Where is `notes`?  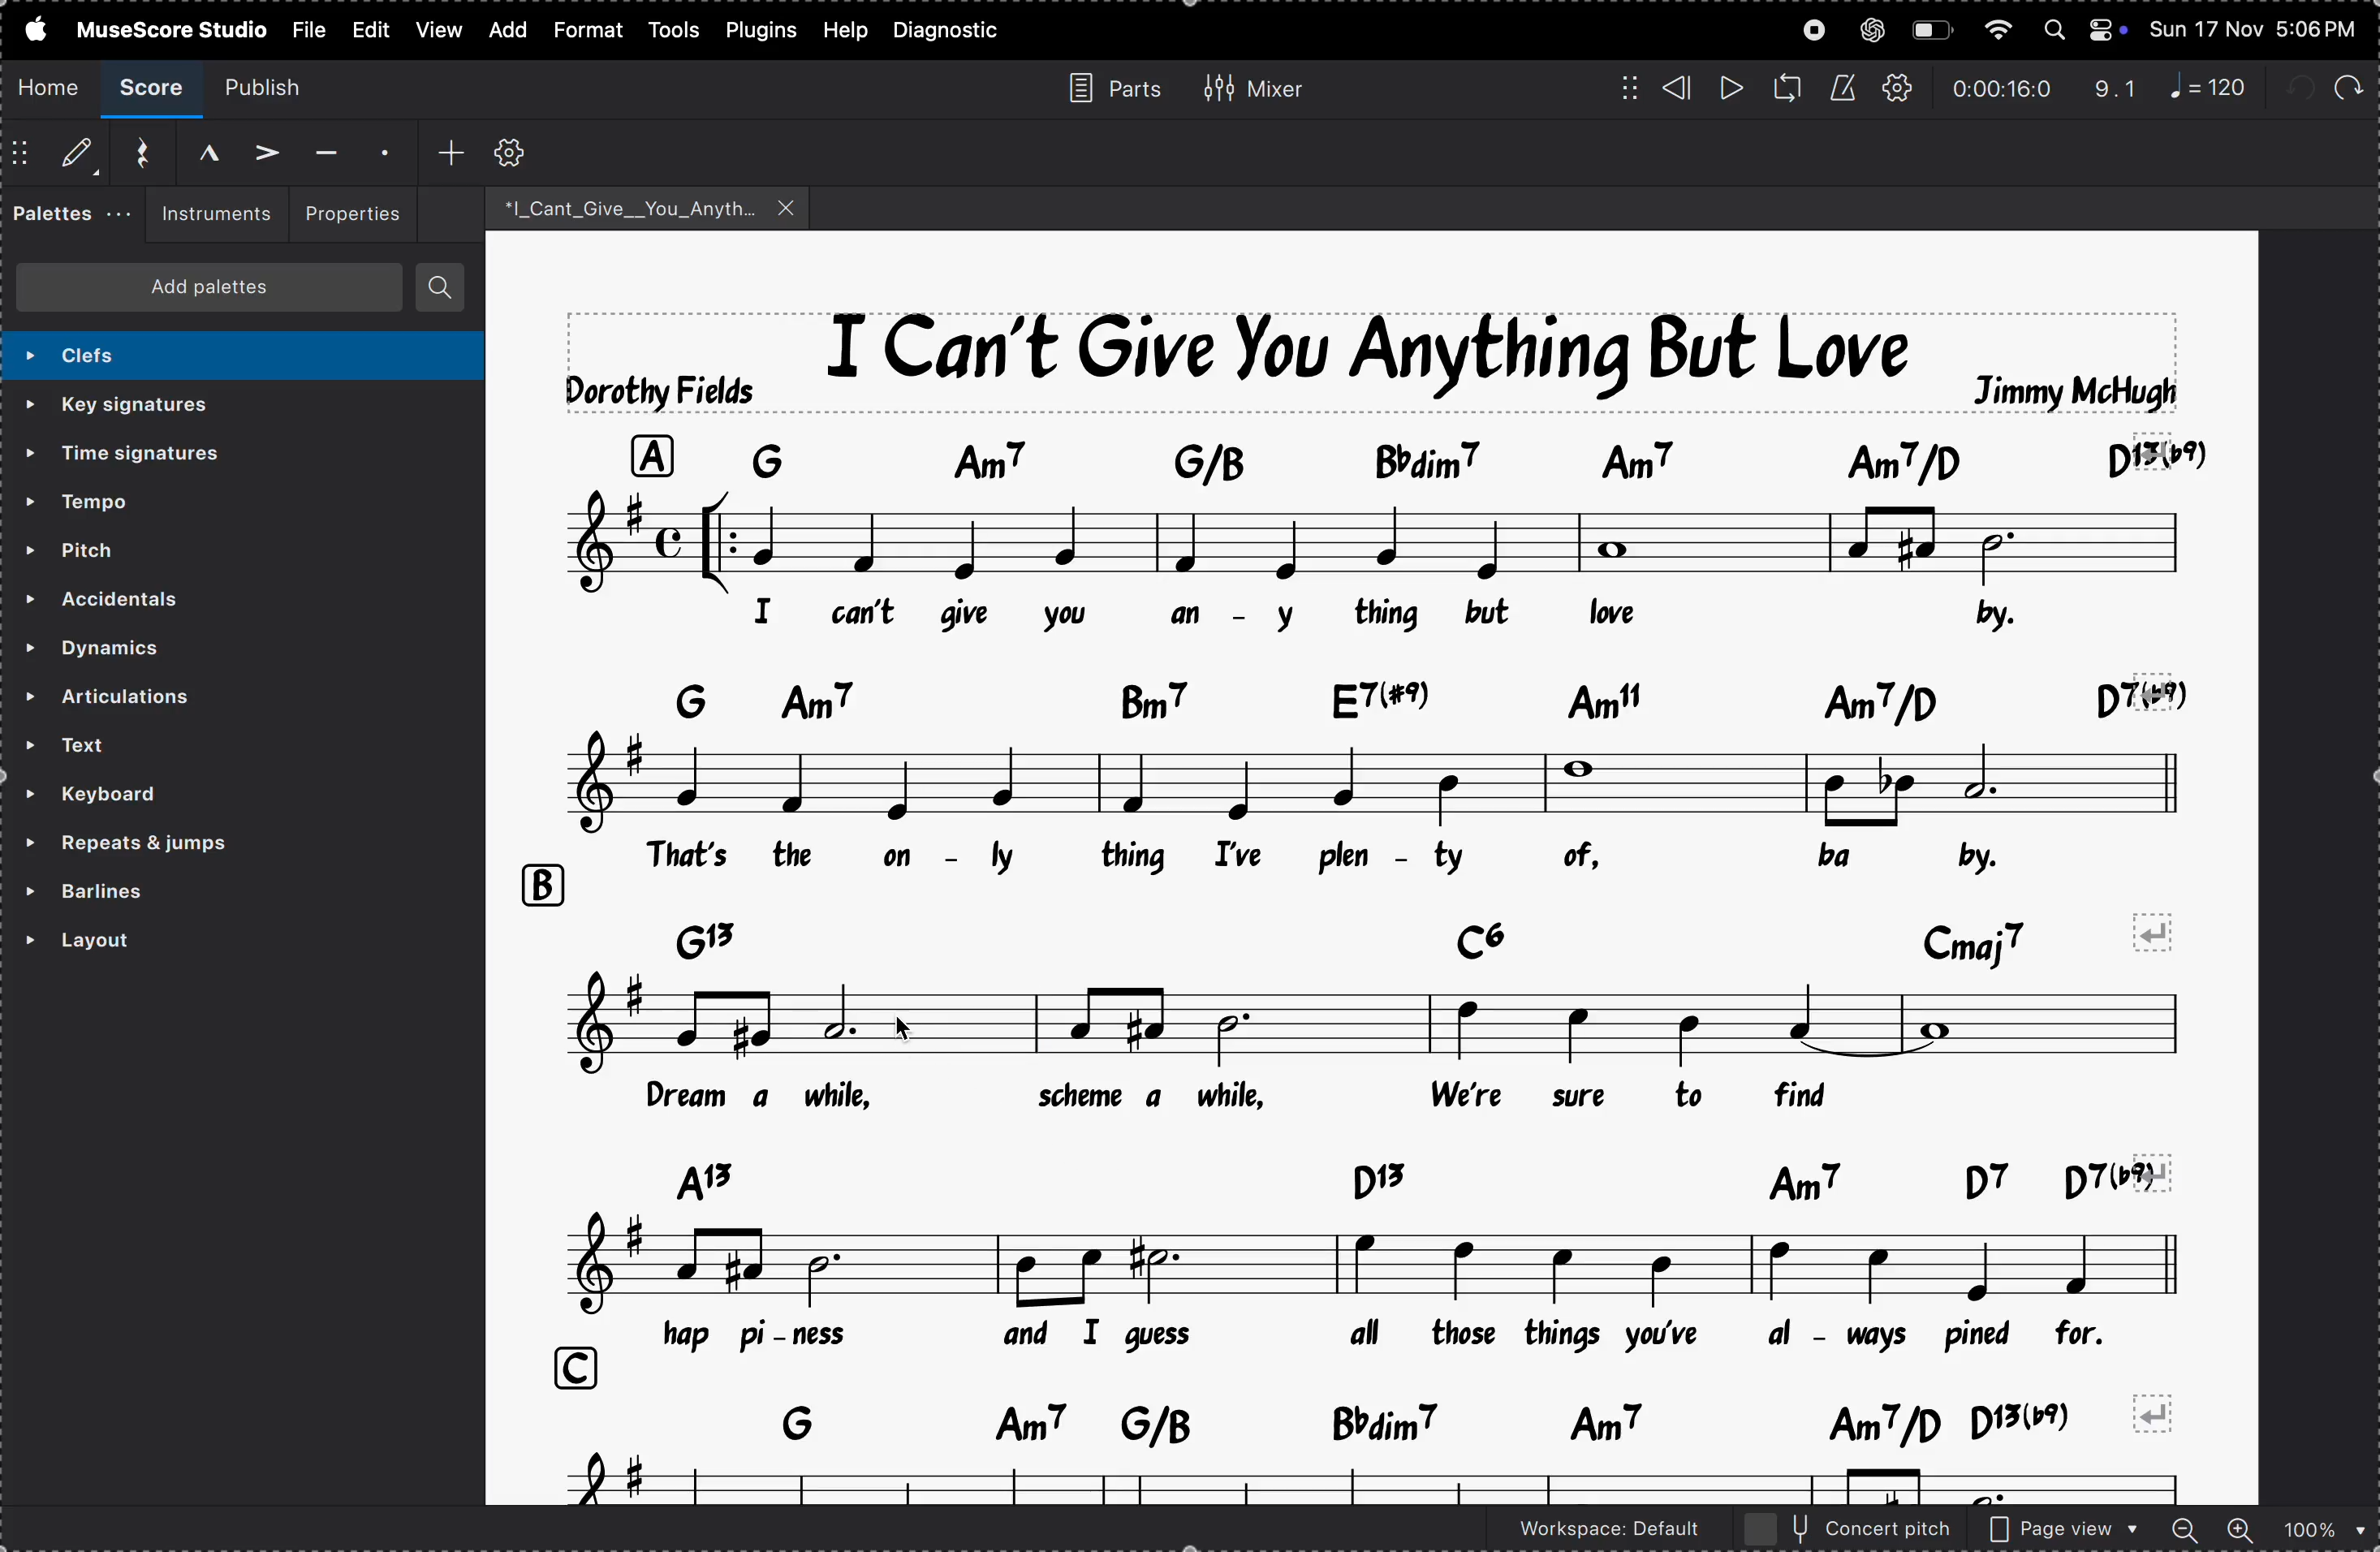
notes is located at coordinates (1368, 1265).